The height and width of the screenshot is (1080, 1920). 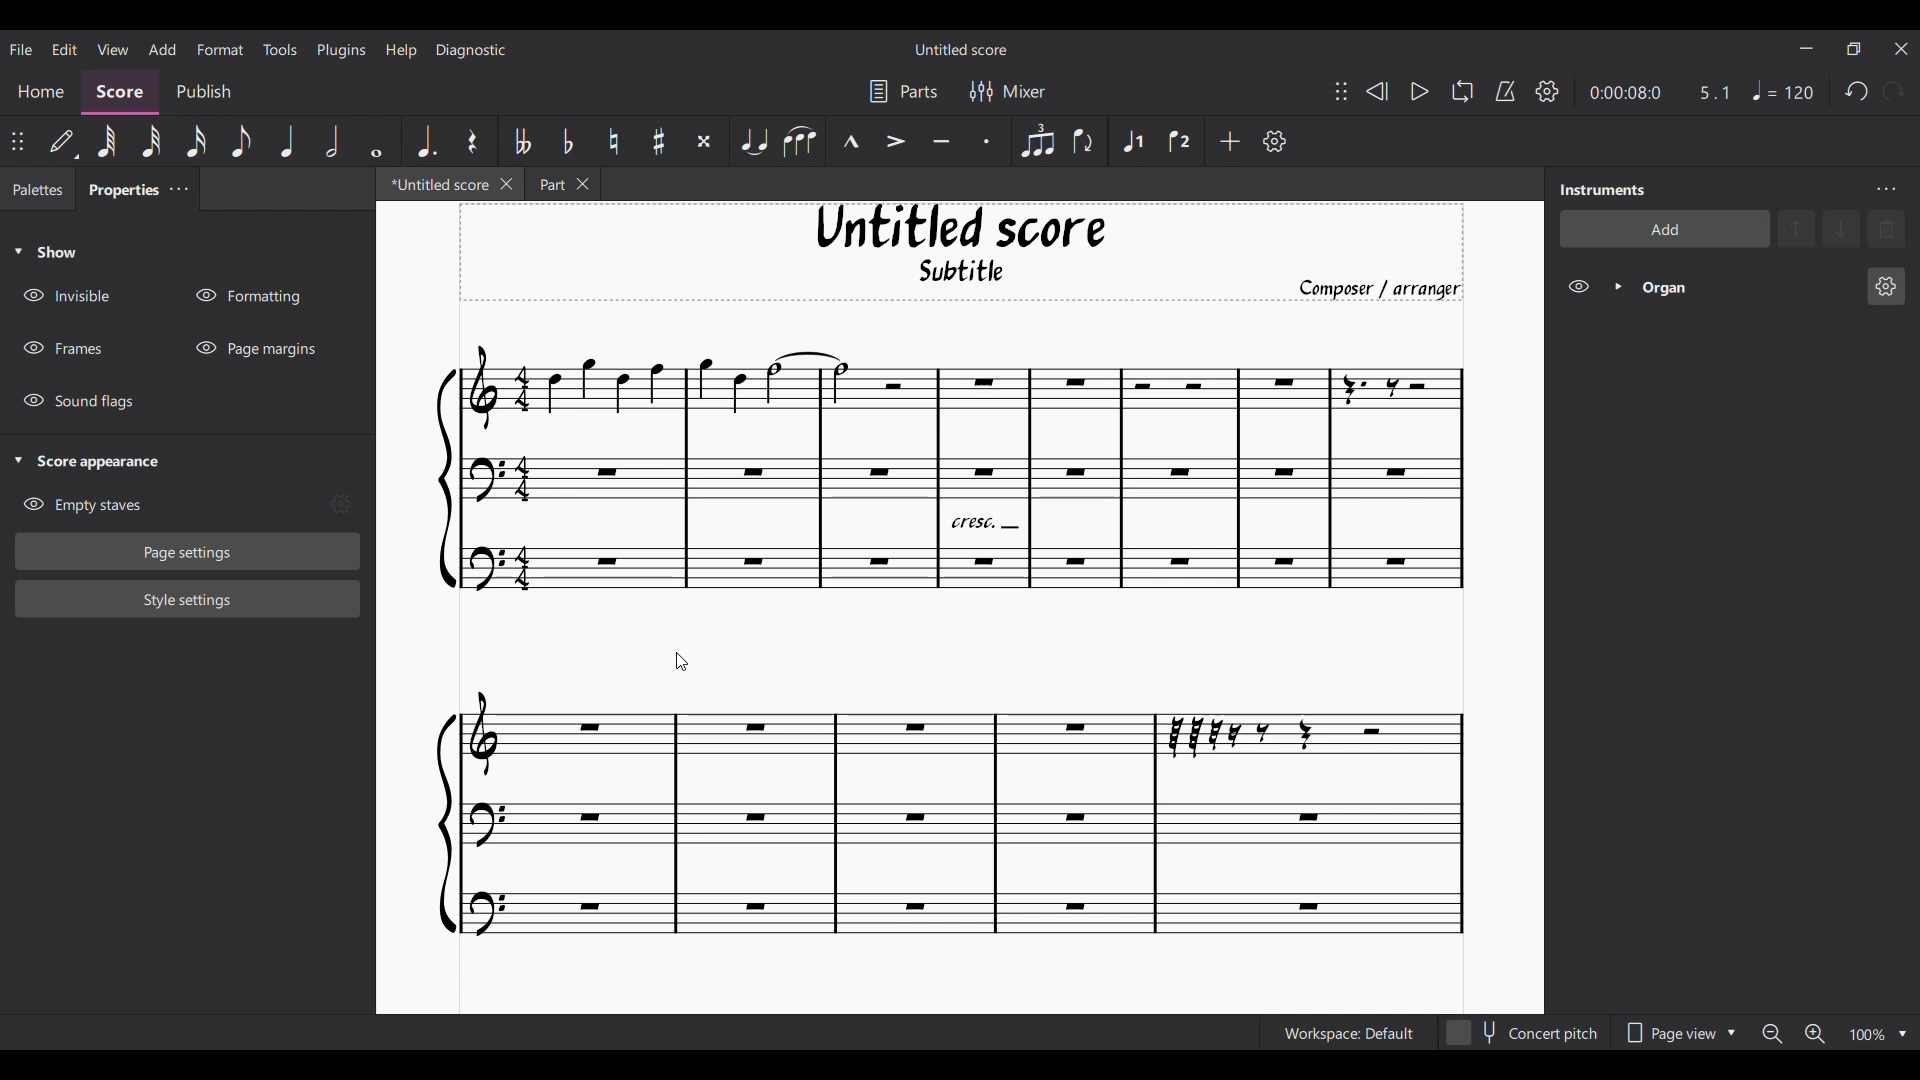 I want to click on Properties tab, current selection, so click(x=119, y=192).